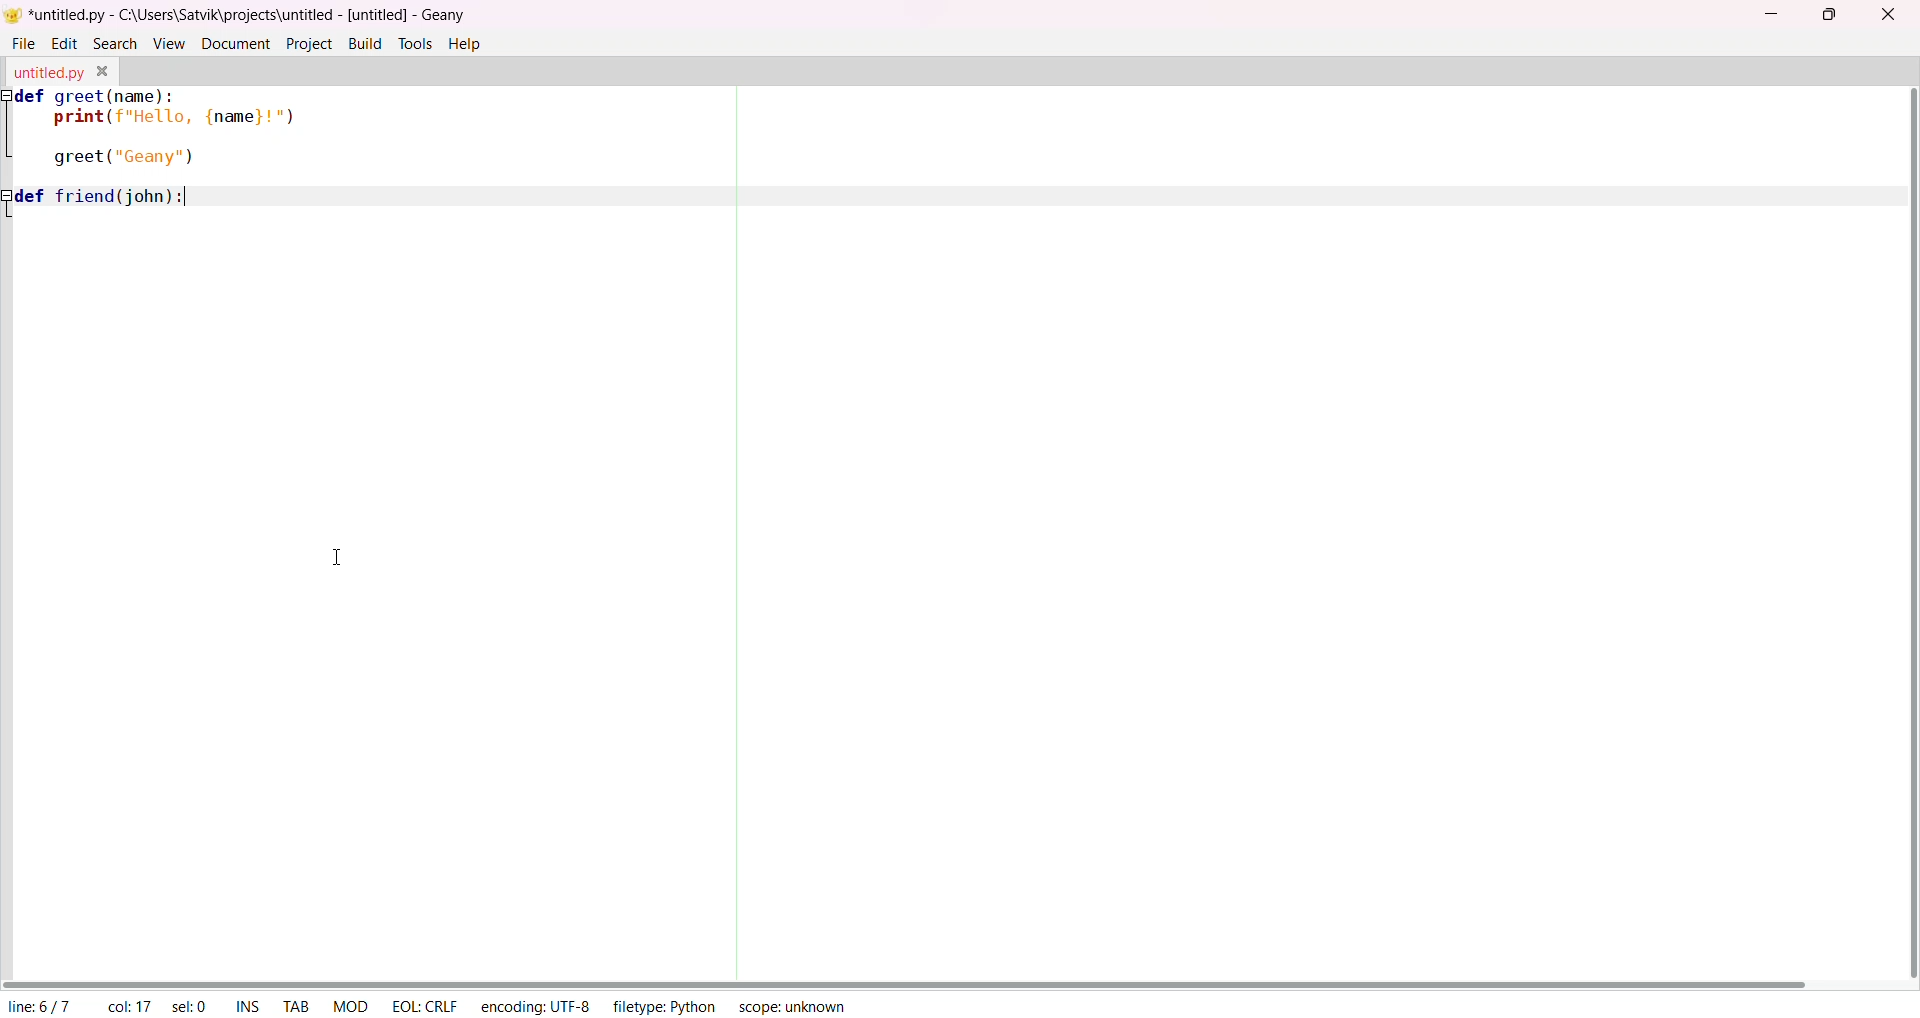 The height and width of the screenshot is (1018, 1920). What do you see at coordinates (731, 524) in the screenshot?
I see `separator` at bounding box center [731, 524].